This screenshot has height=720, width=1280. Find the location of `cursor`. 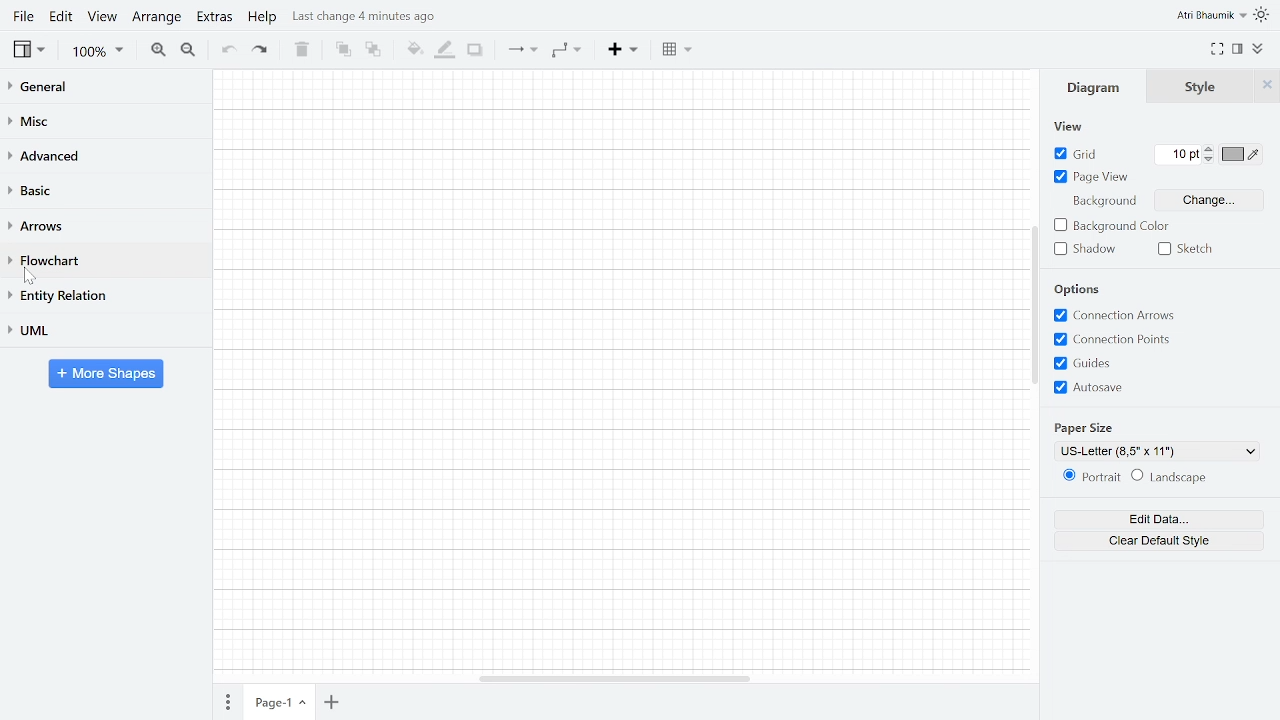

cursor is located at coordinates (33, 277).